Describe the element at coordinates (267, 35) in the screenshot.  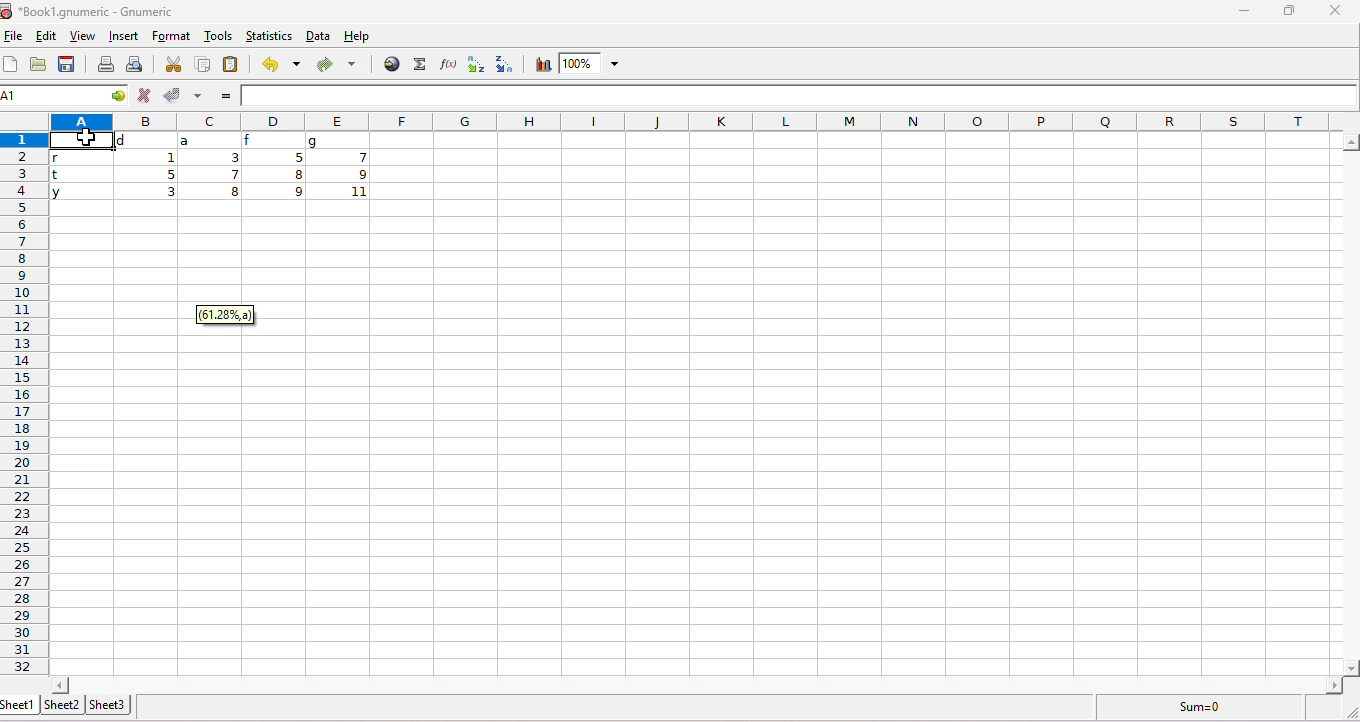
I see `statistics` at that location.